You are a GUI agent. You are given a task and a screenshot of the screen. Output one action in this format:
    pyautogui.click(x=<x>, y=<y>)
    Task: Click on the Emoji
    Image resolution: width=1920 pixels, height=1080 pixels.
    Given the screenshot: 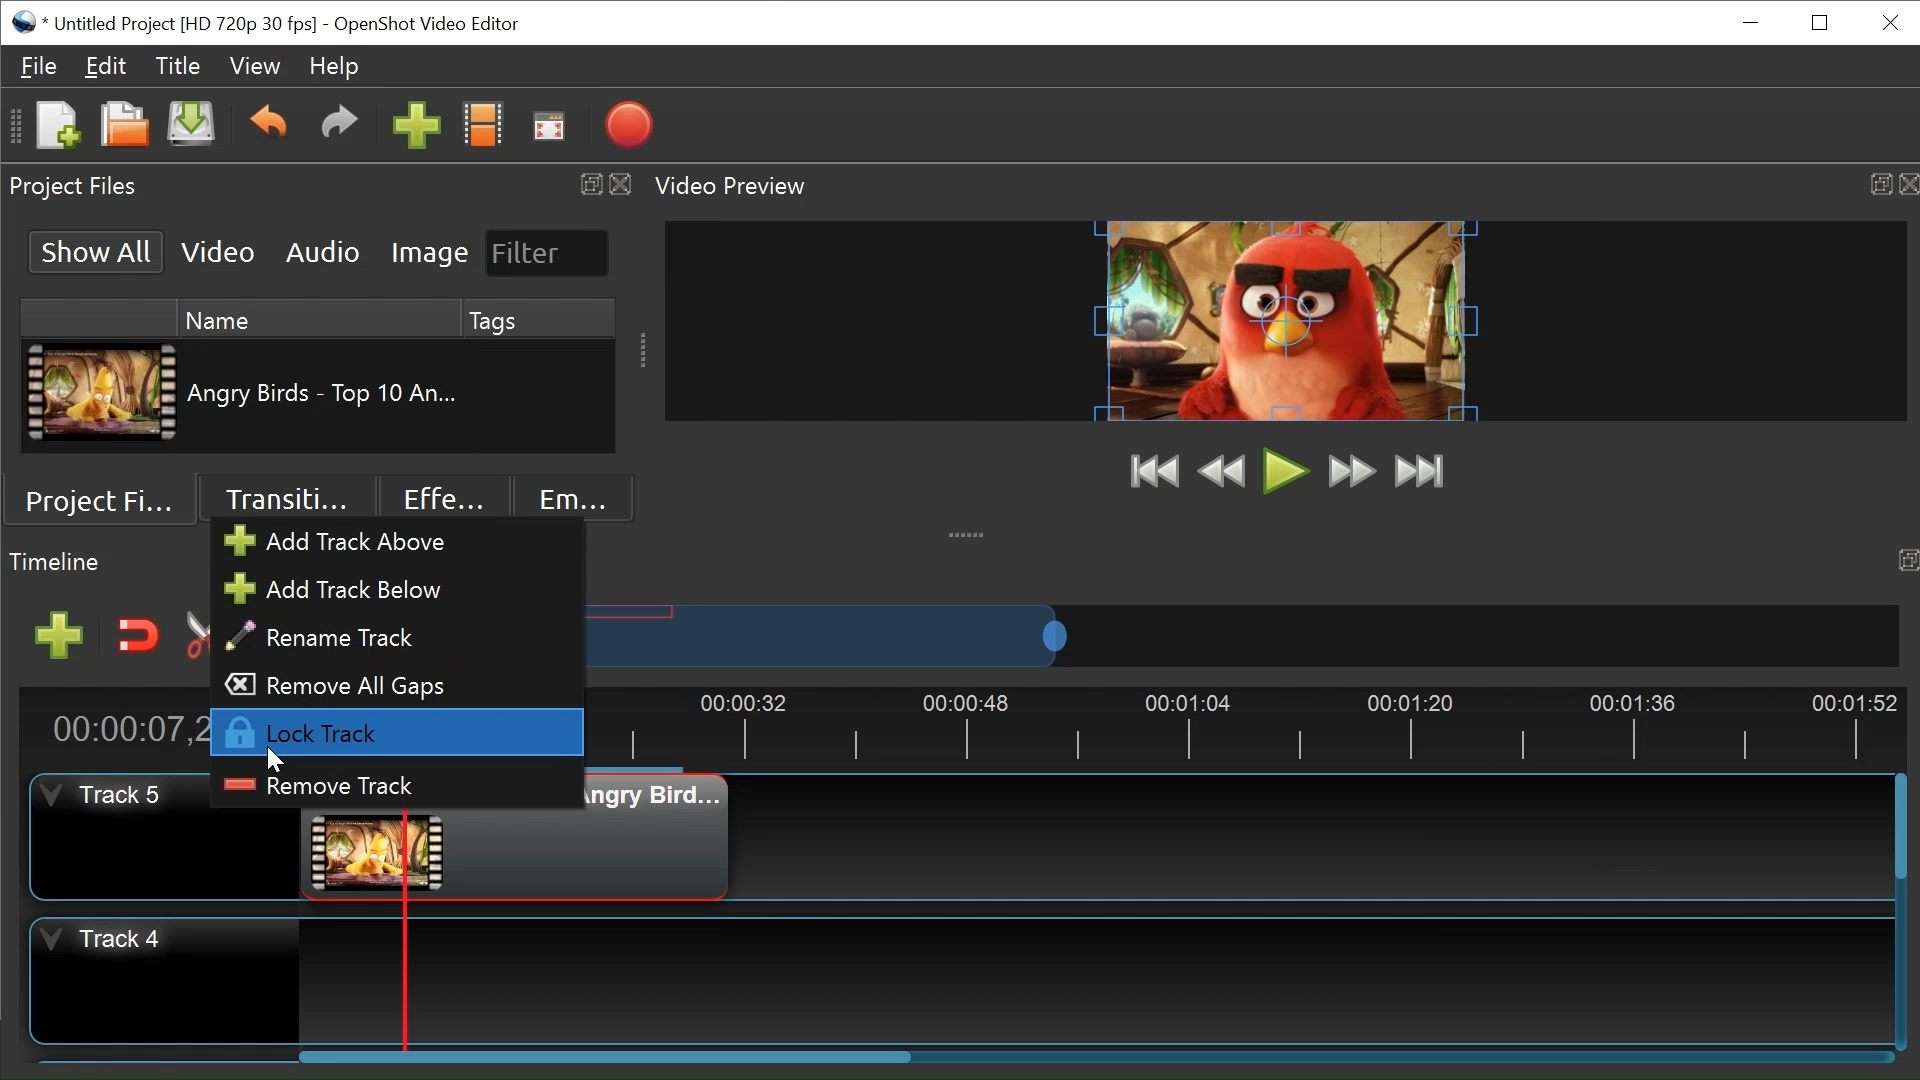 What is the action you would take?
    pyautogui.click(x=567, y=499)
    